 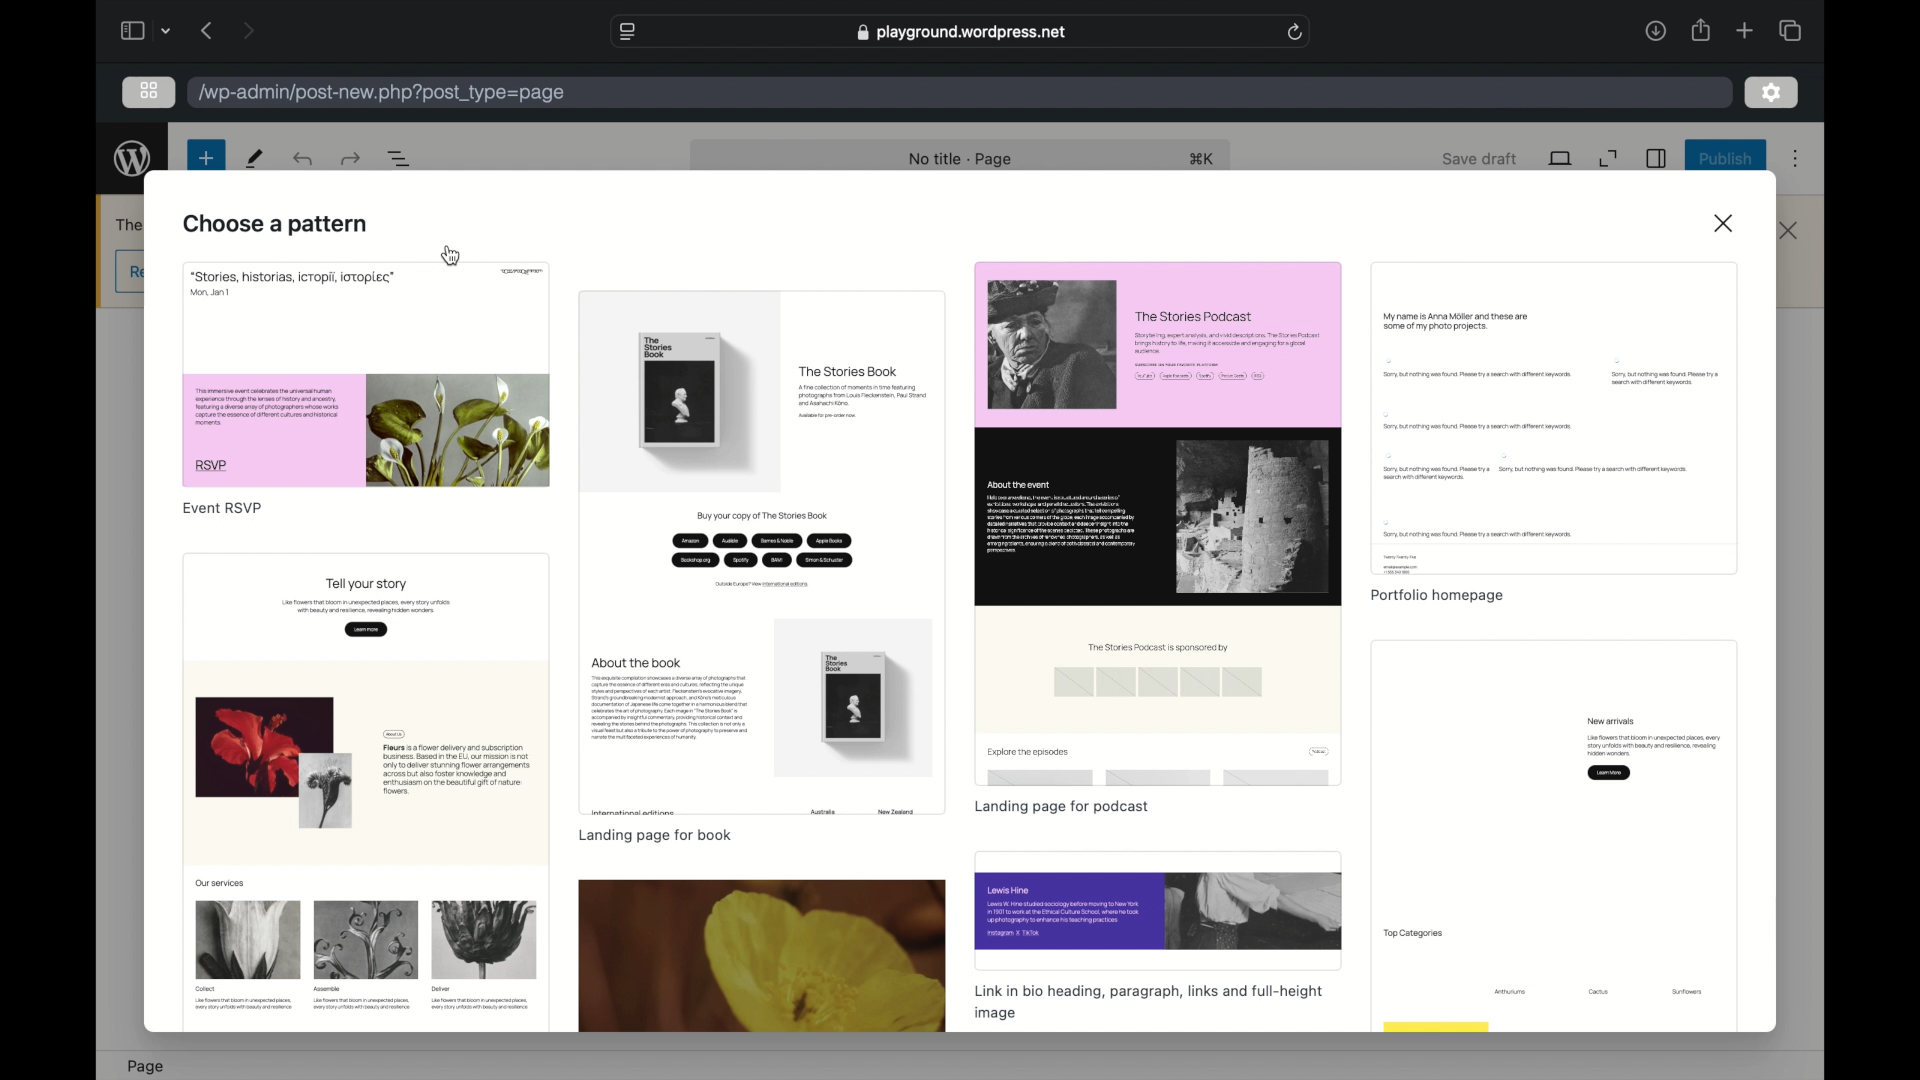 What do you see at coordinates (1771, 92) in the screenshot?
I see `settings` at bounding box center [1771, 92].